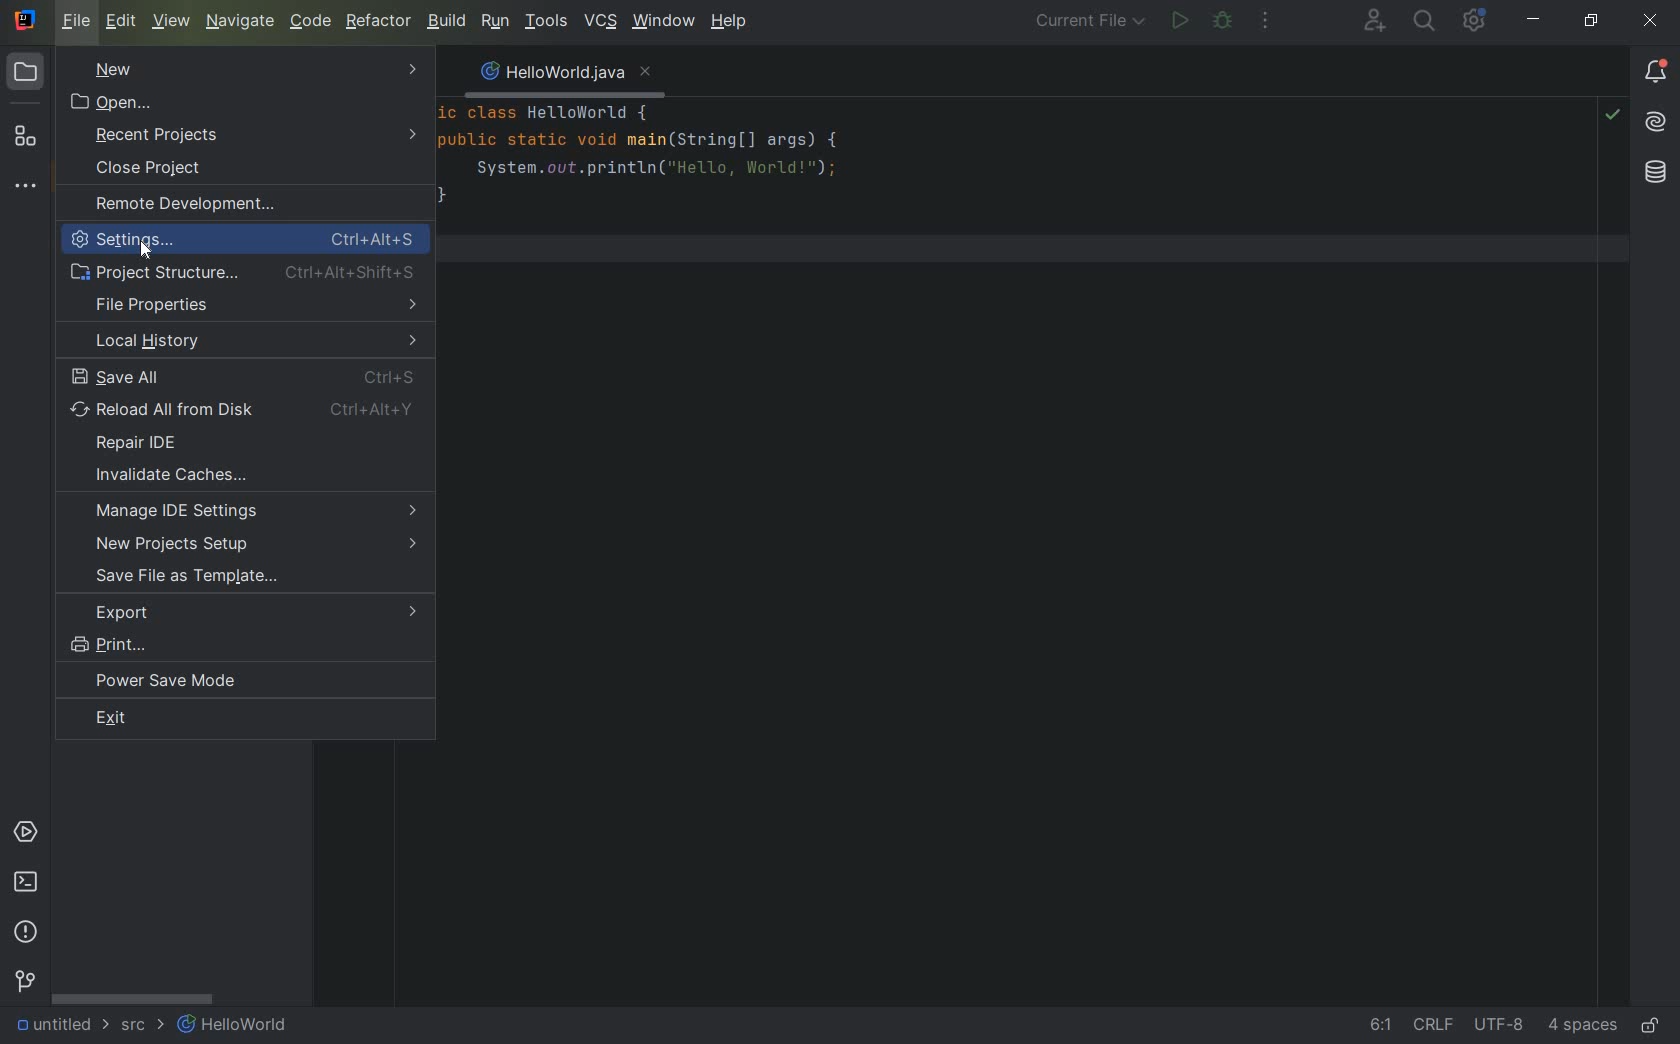 This screenshot has width=1680, height=1044. I want to click on exit, so click(238, 720).